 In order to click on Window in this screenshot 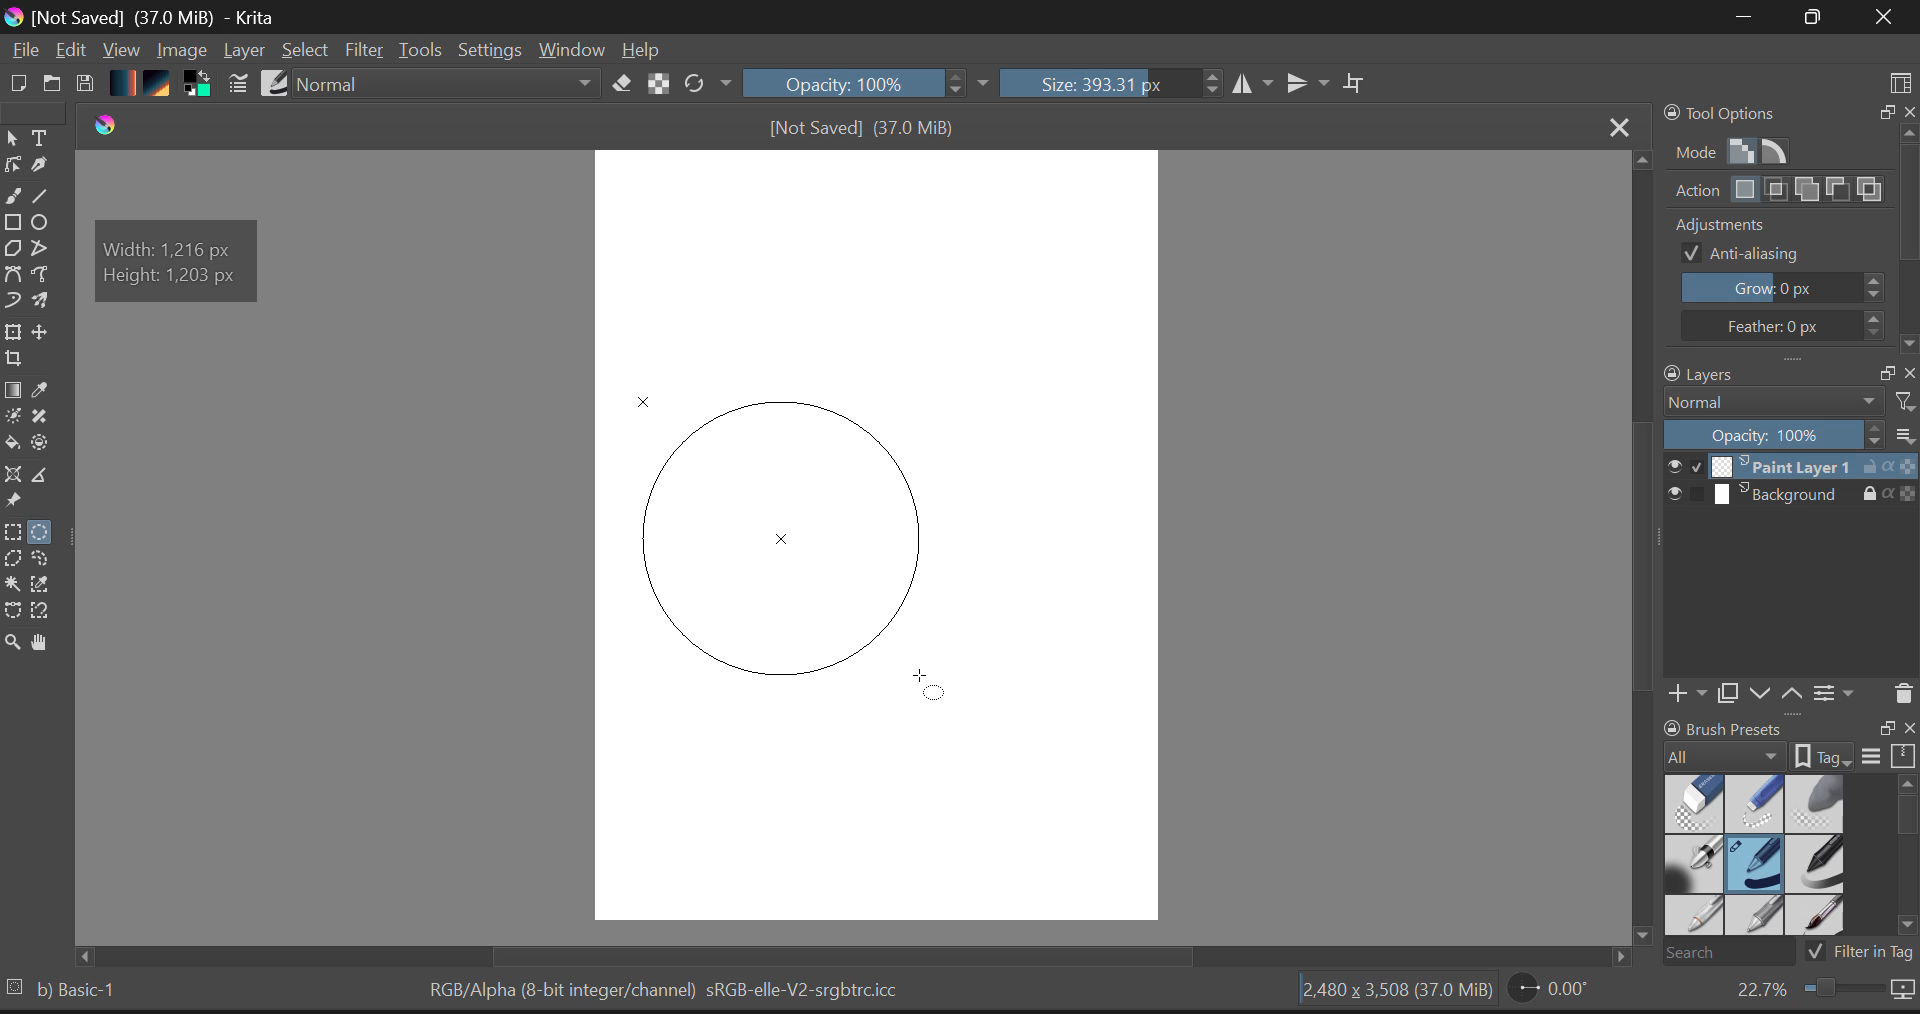, I will do `click(570, 49)`.